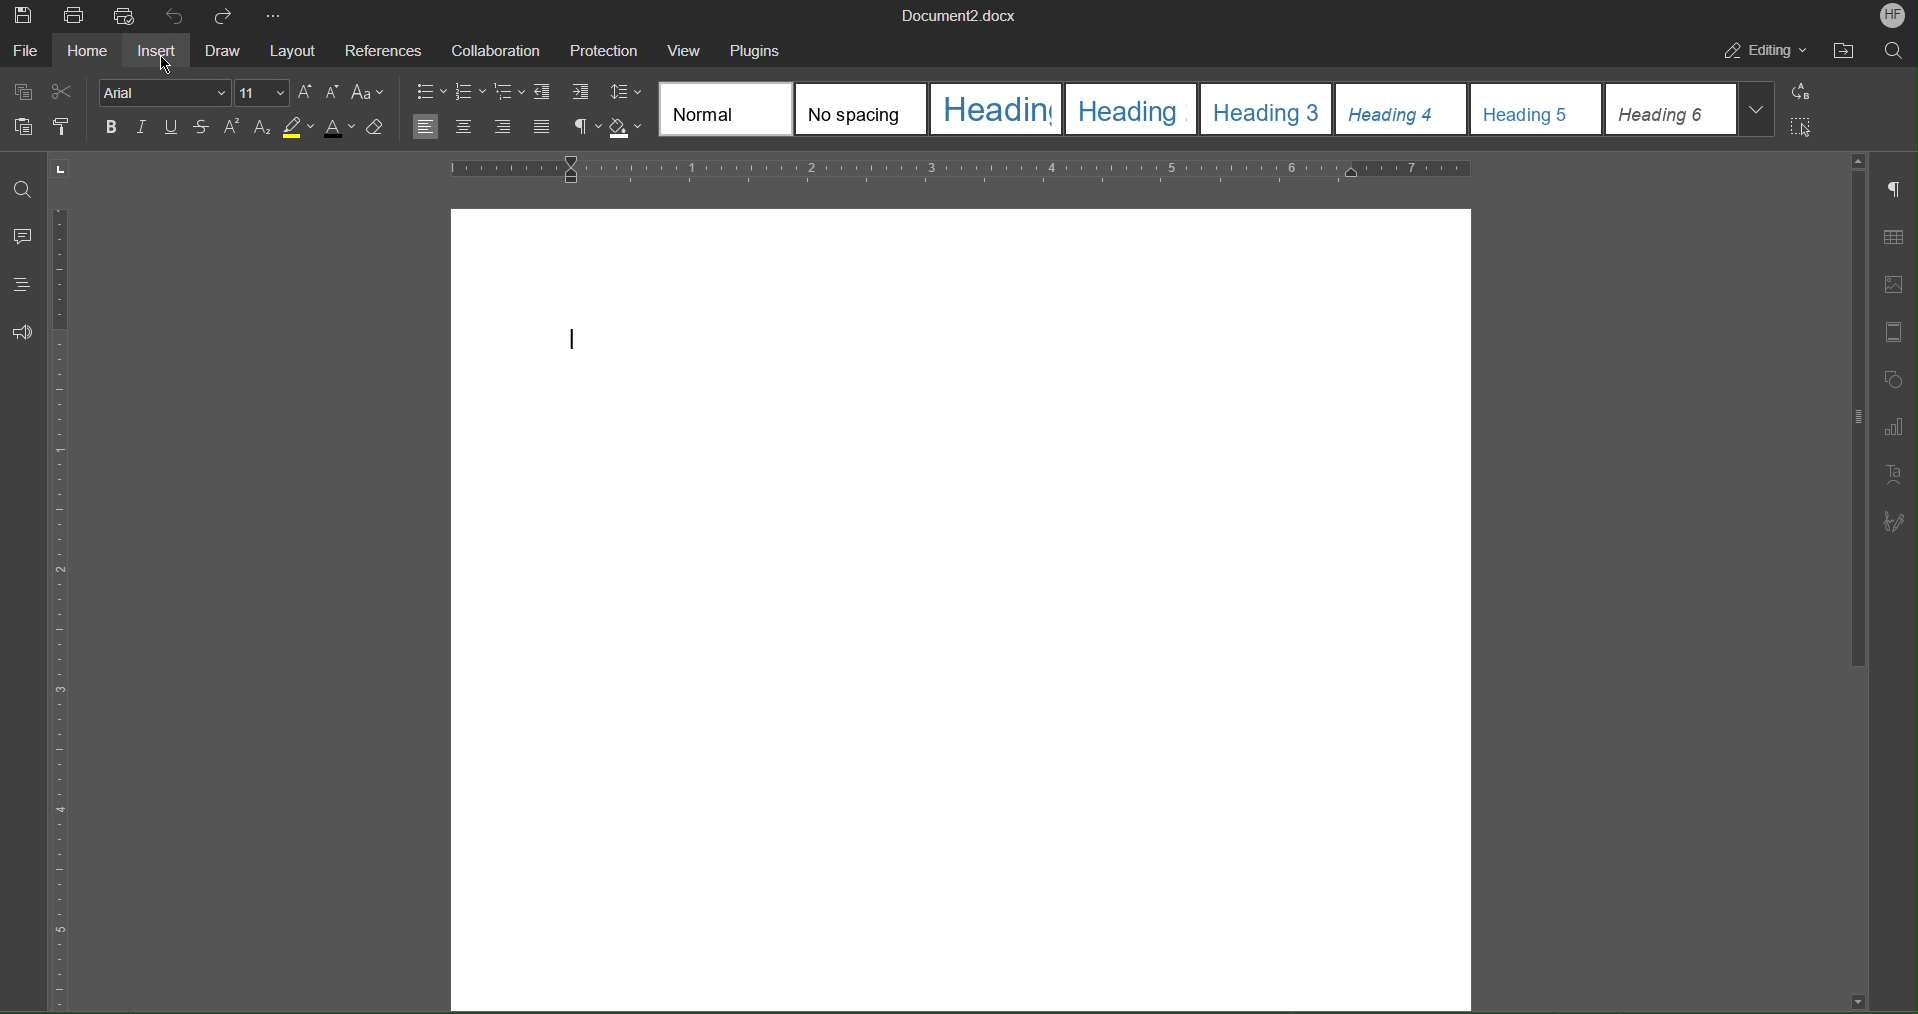  What do you see at coordinates (334, 91) in the screenshot?
I see `Decrease Font` at bounding box center [334, 91].